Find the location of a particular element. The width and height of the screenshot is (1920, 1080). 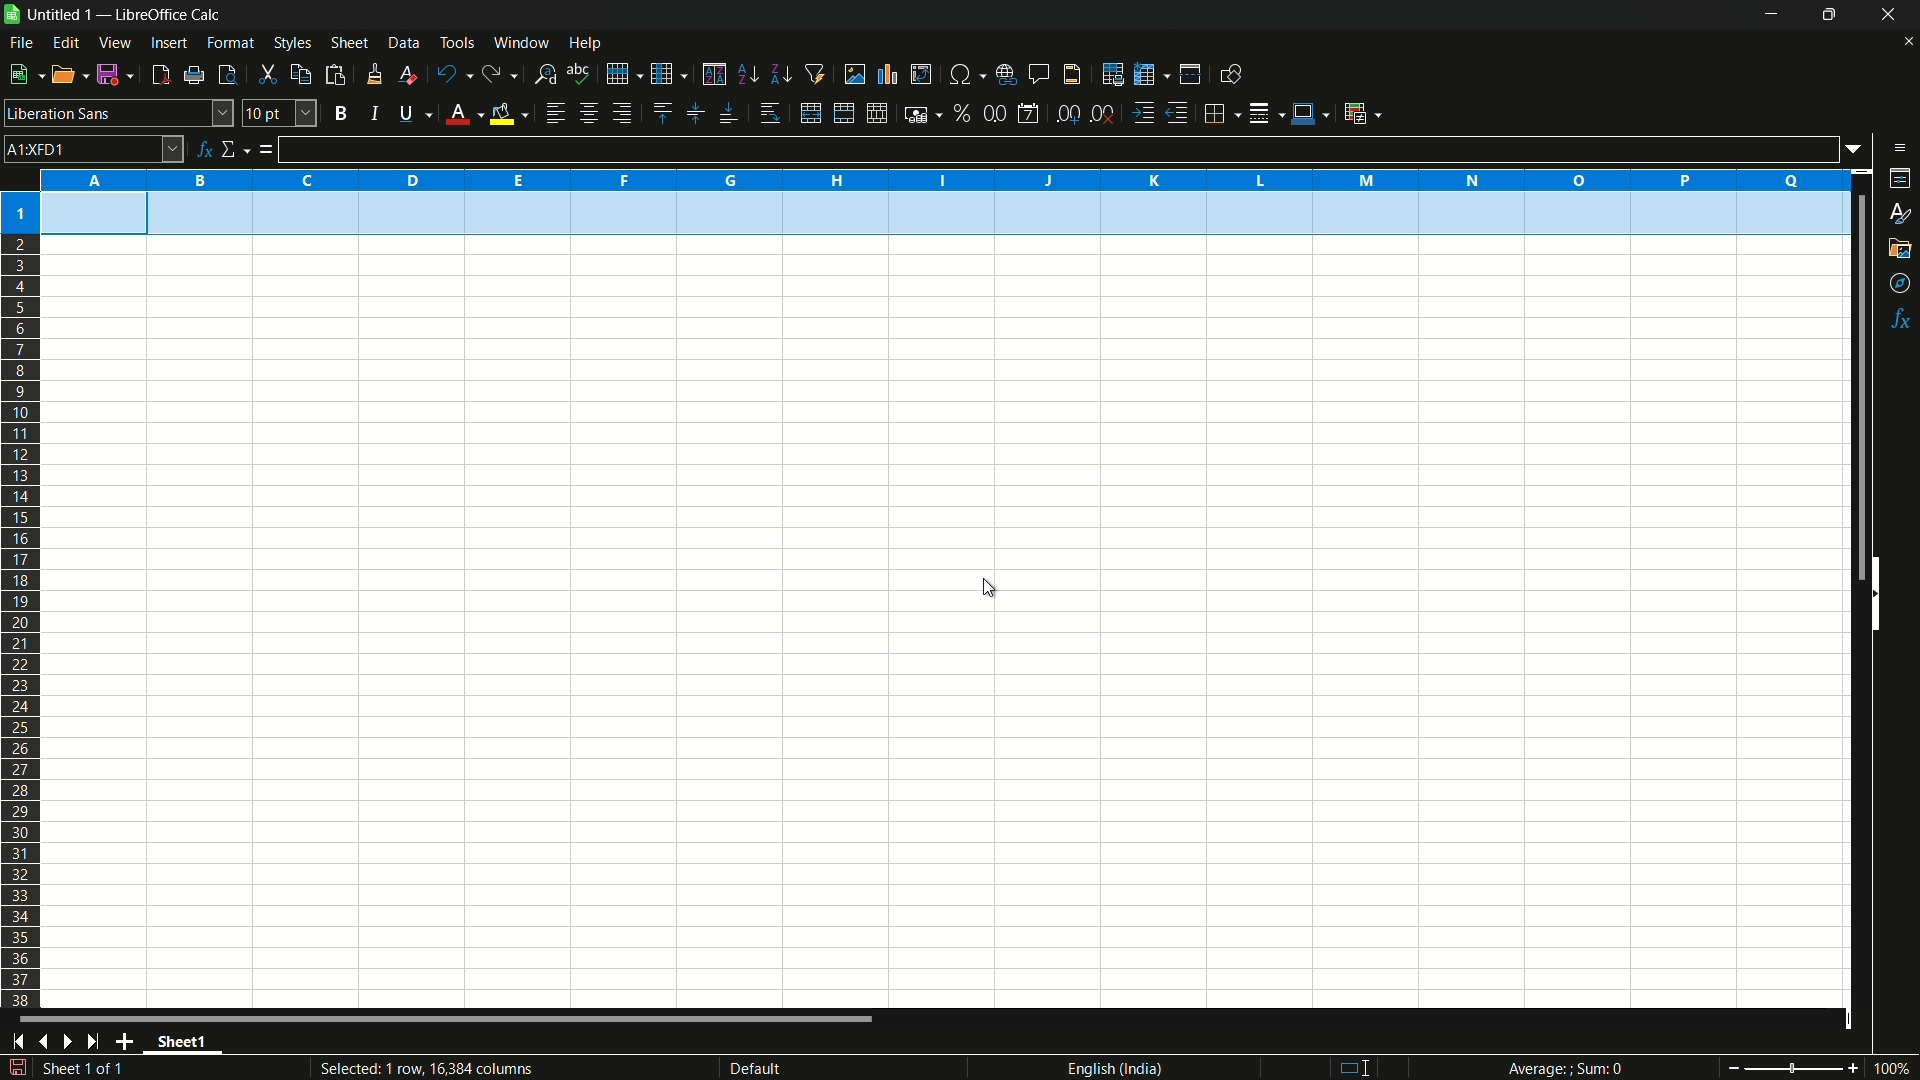

center vertically is located at coordinates (693, 114).